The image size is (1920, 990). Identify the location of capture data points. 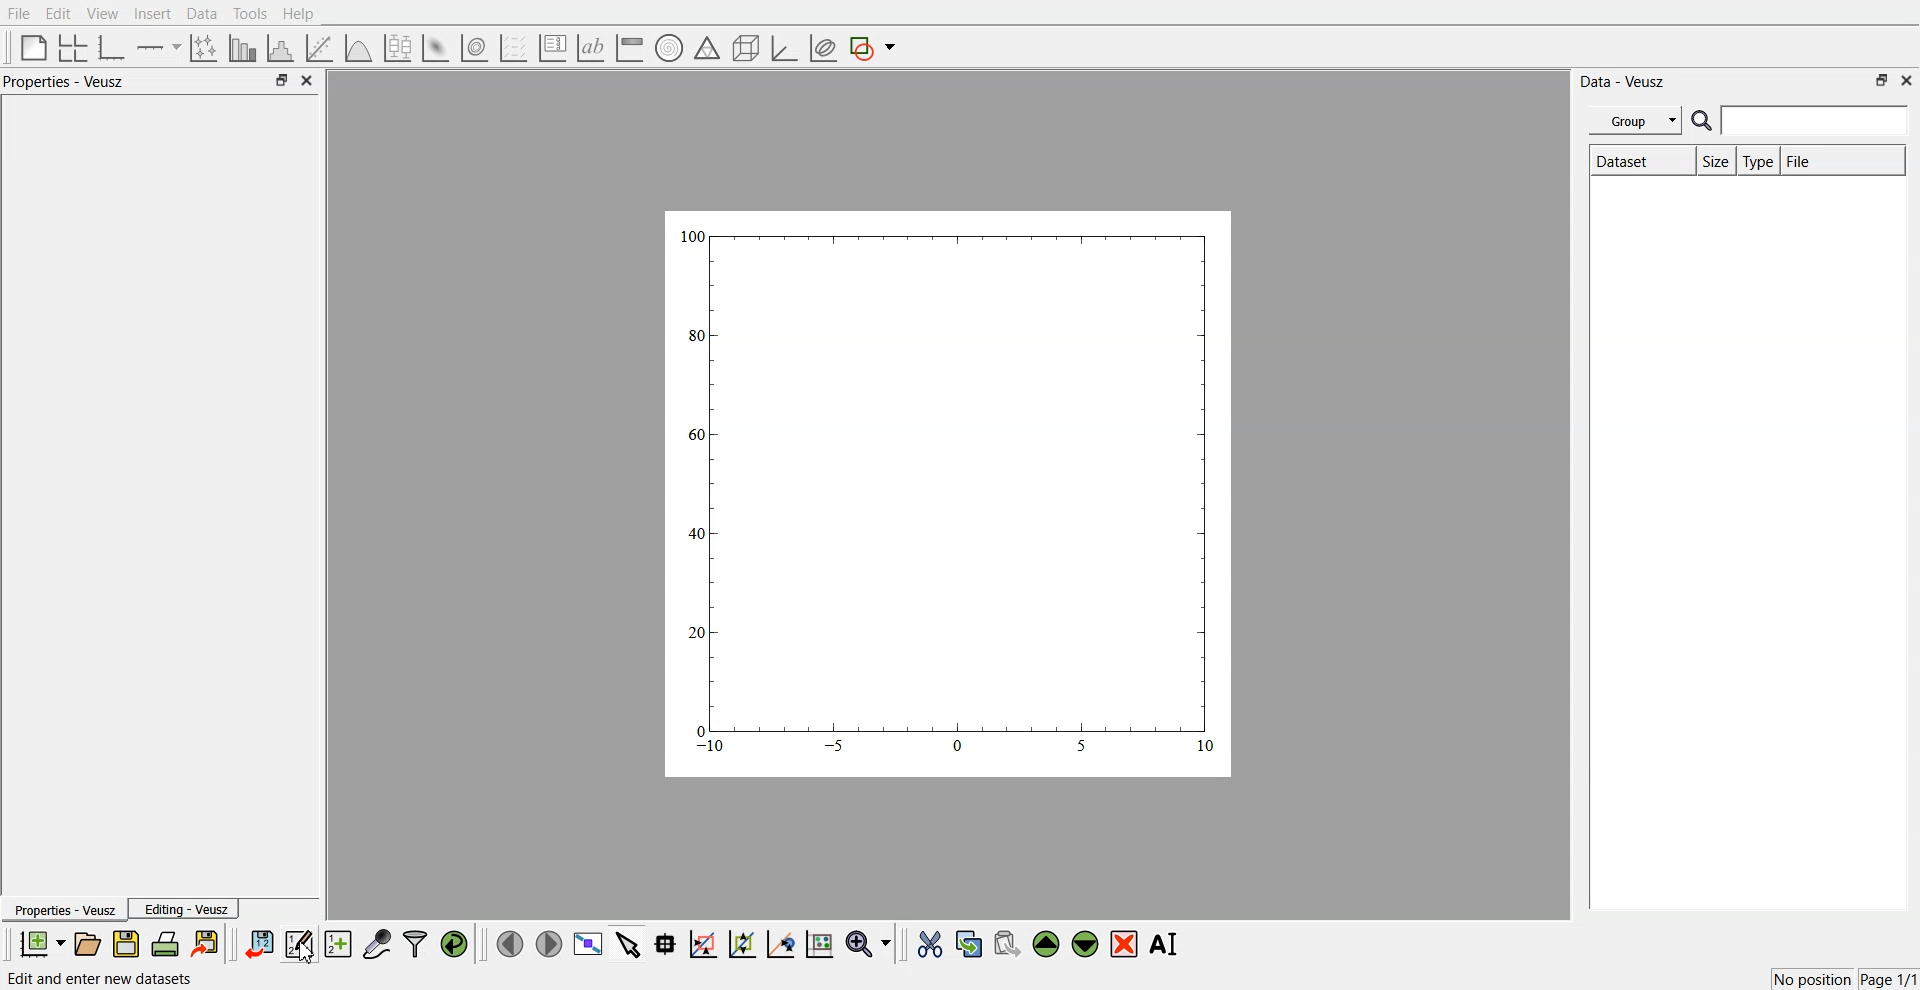
(378, 945).